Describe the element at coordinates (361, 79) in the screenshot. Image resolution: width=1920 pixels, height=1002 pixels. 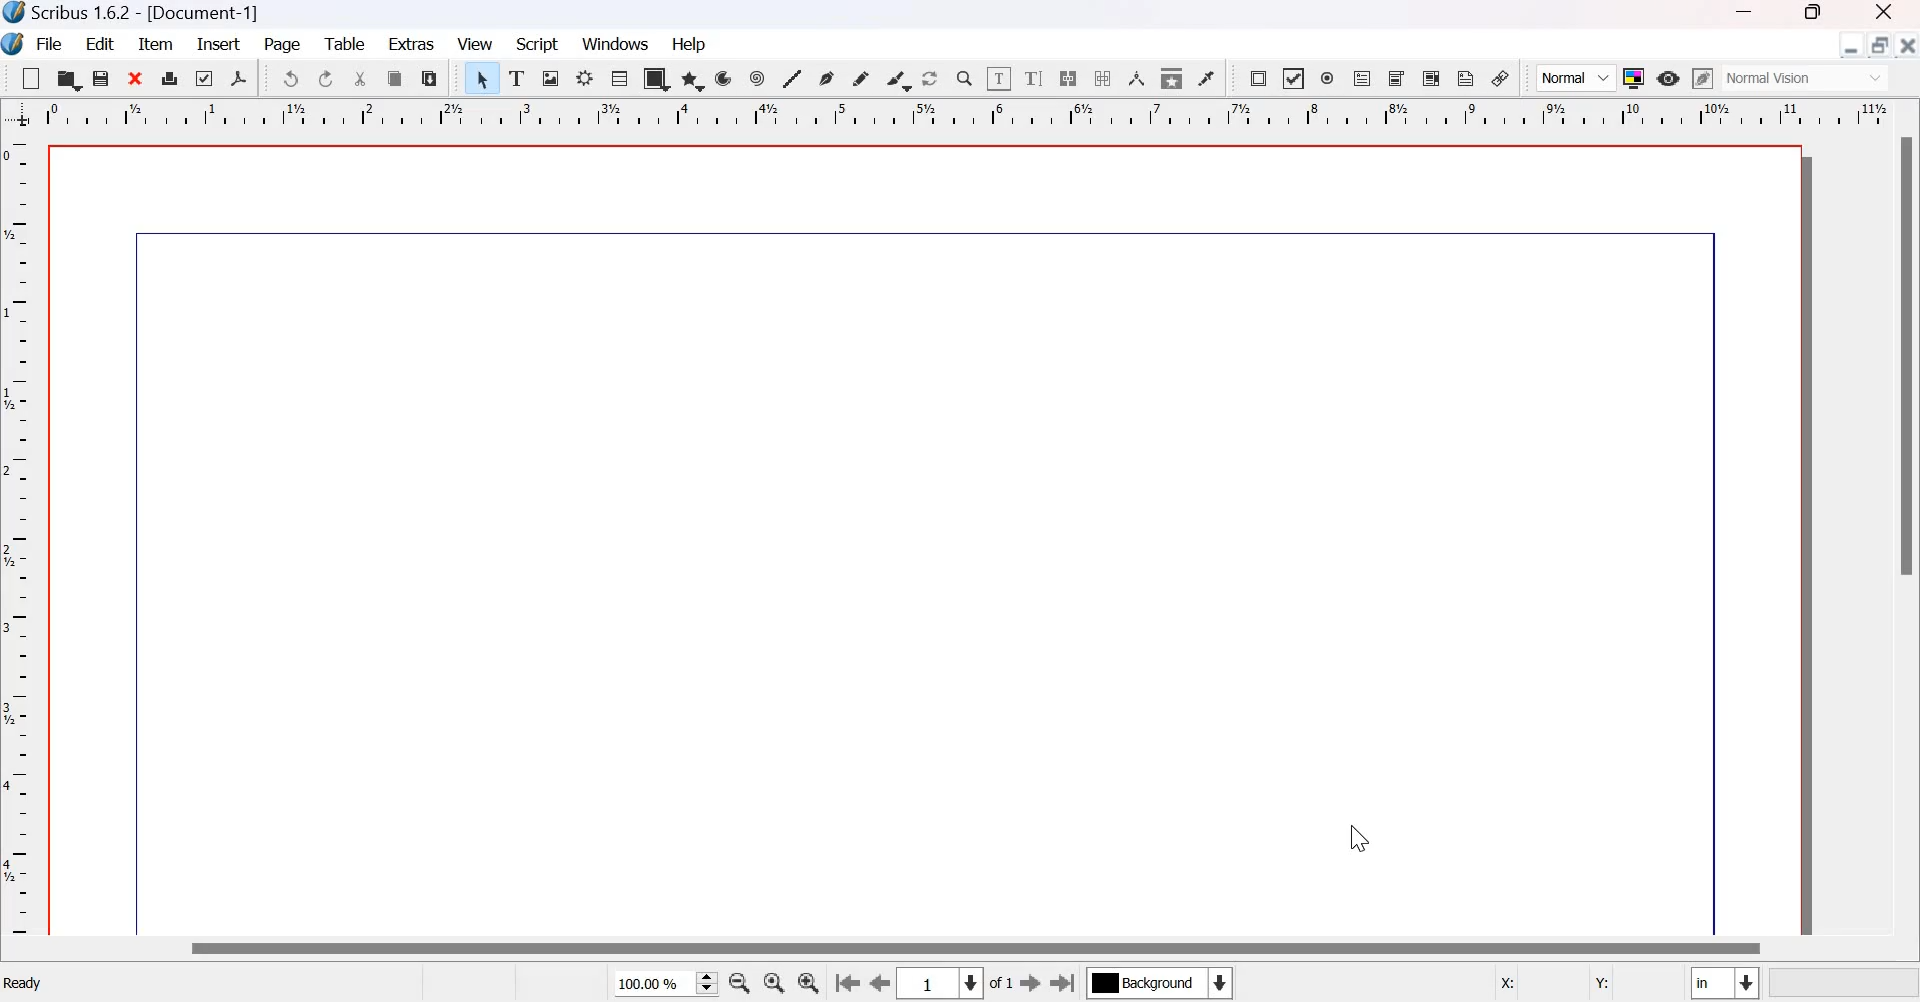
I see `cut` at that location.